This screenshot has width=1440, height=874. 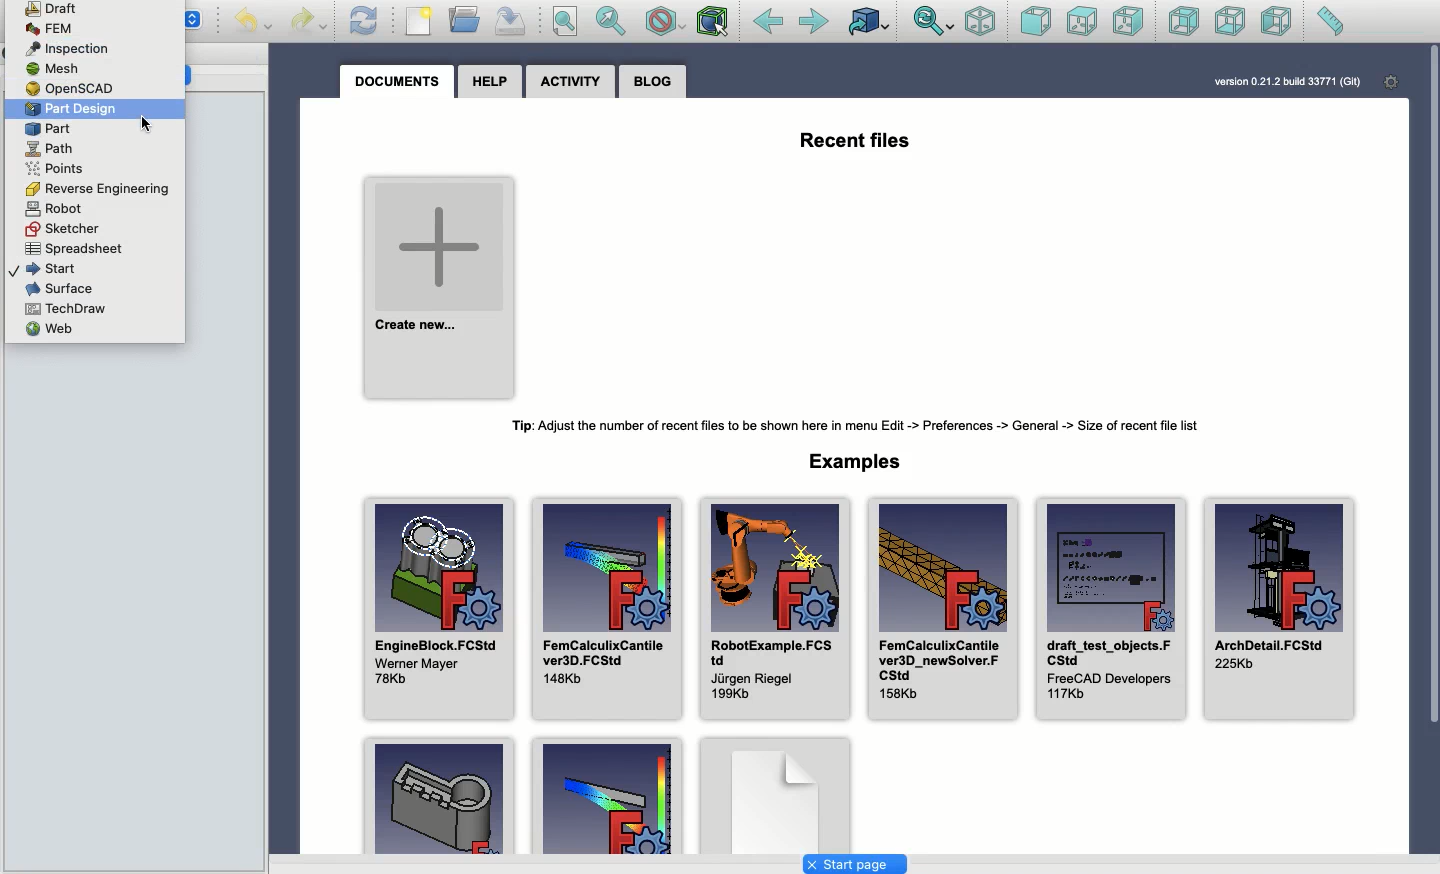 What do you see at coordinates (49, 129) in the screenshot?
I see `Part` at bounding box center [49, 129].